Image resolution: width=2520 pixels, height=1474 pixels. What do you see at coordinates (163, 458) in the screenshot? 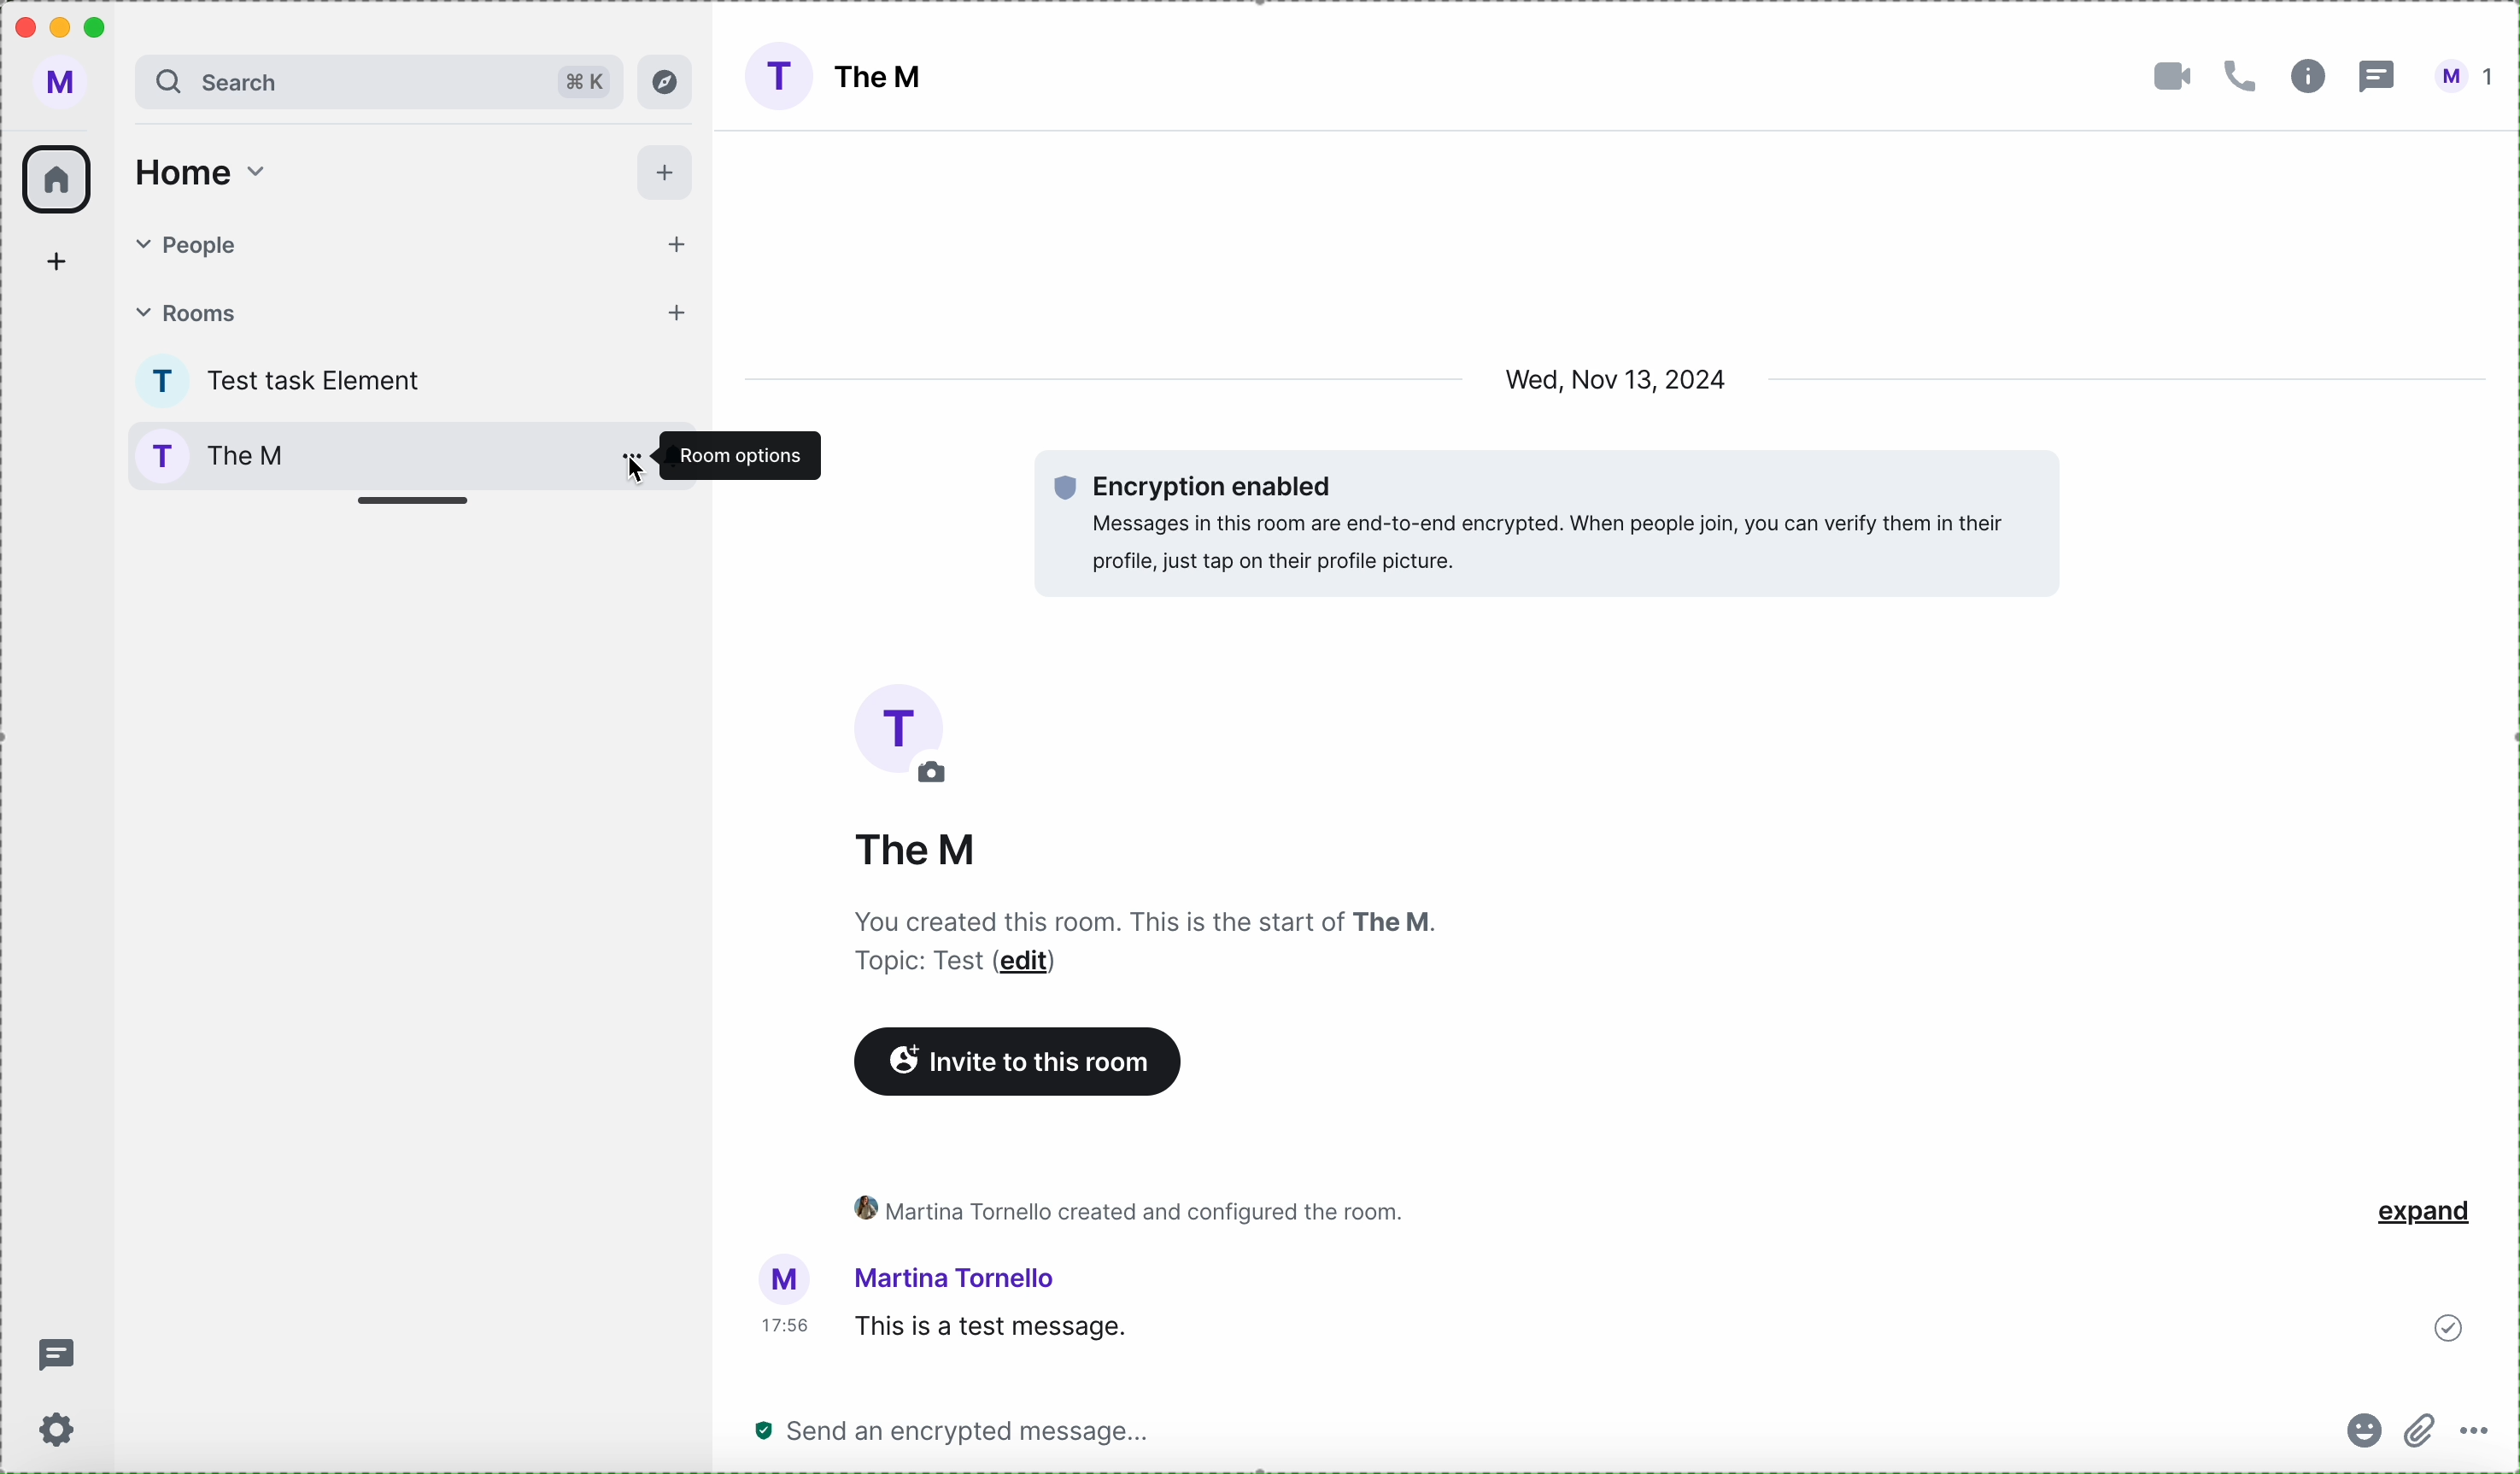
I see `profile` at bounding box center [163, 458].